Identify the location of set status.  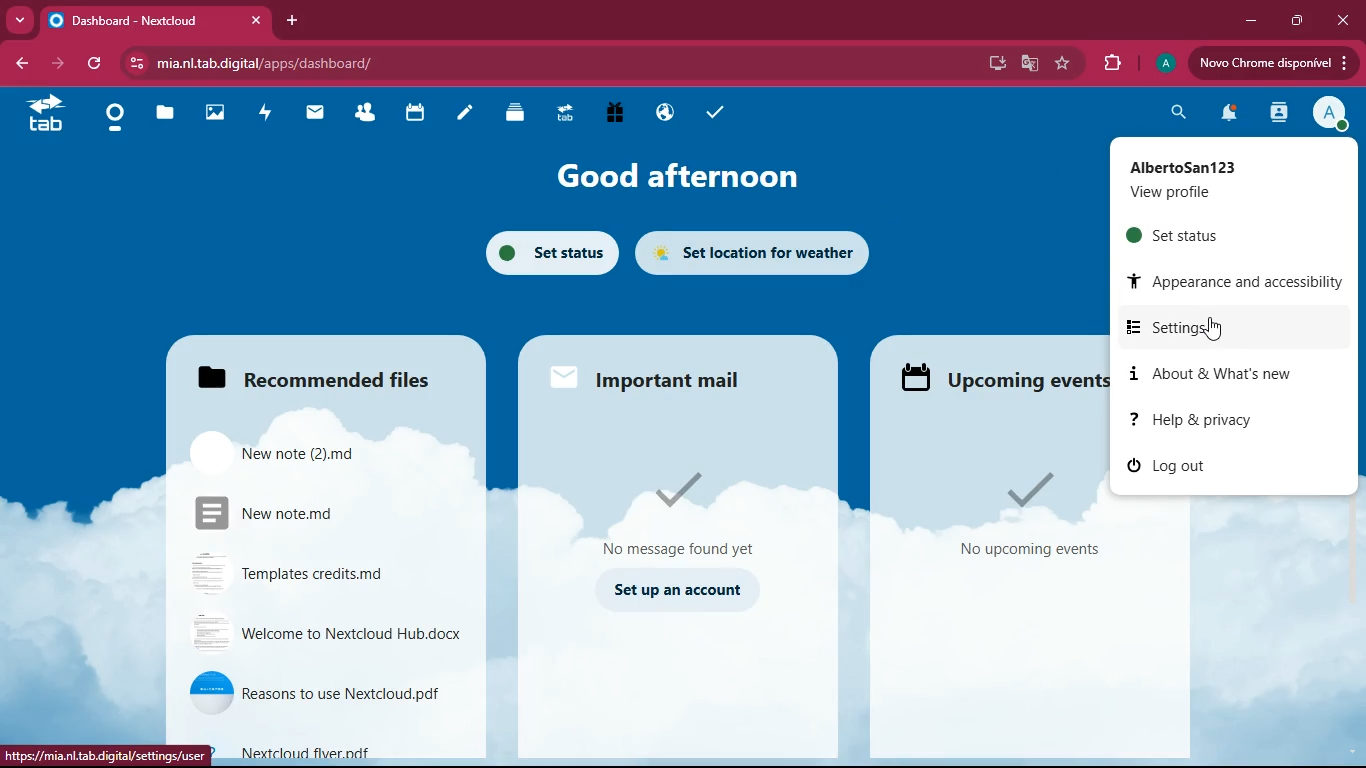
(539, 255).